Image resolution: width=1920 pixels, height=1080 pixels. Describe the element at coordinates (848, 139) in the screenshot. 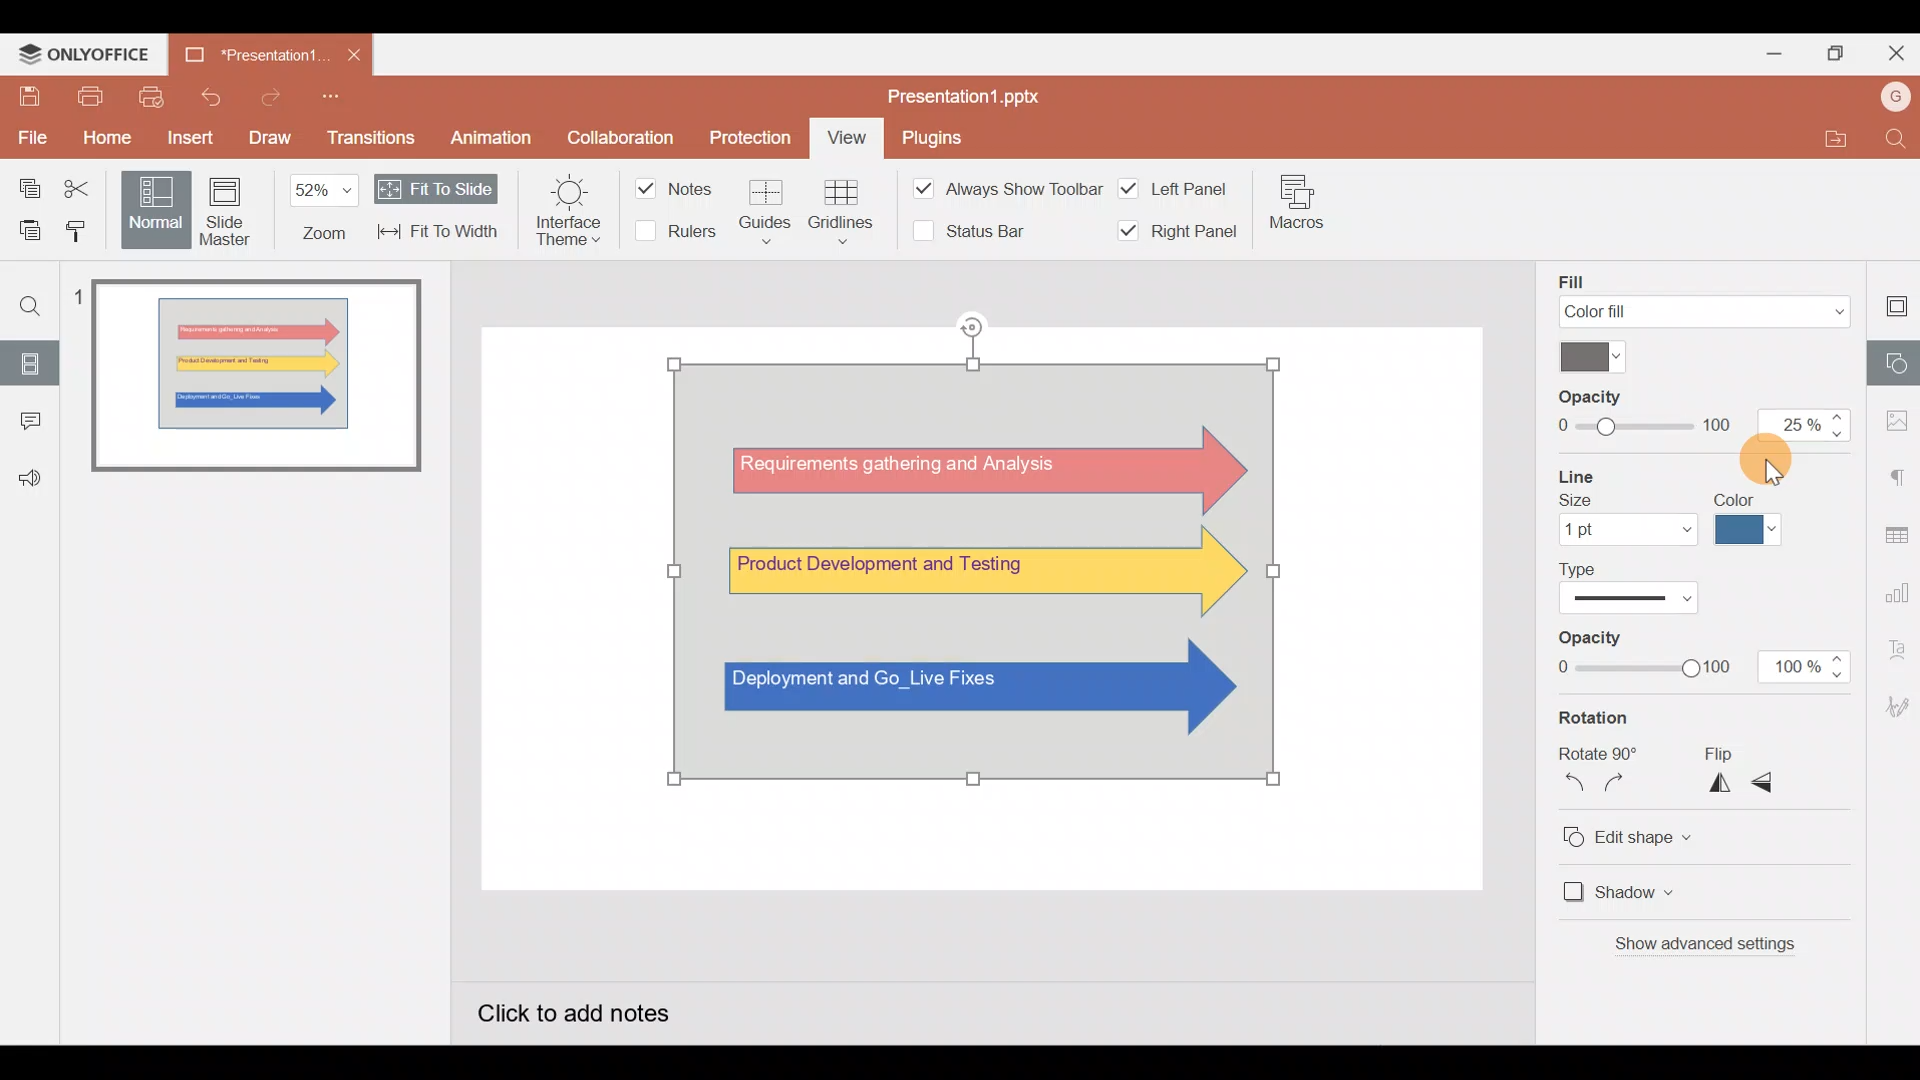

I see `View` at that location.